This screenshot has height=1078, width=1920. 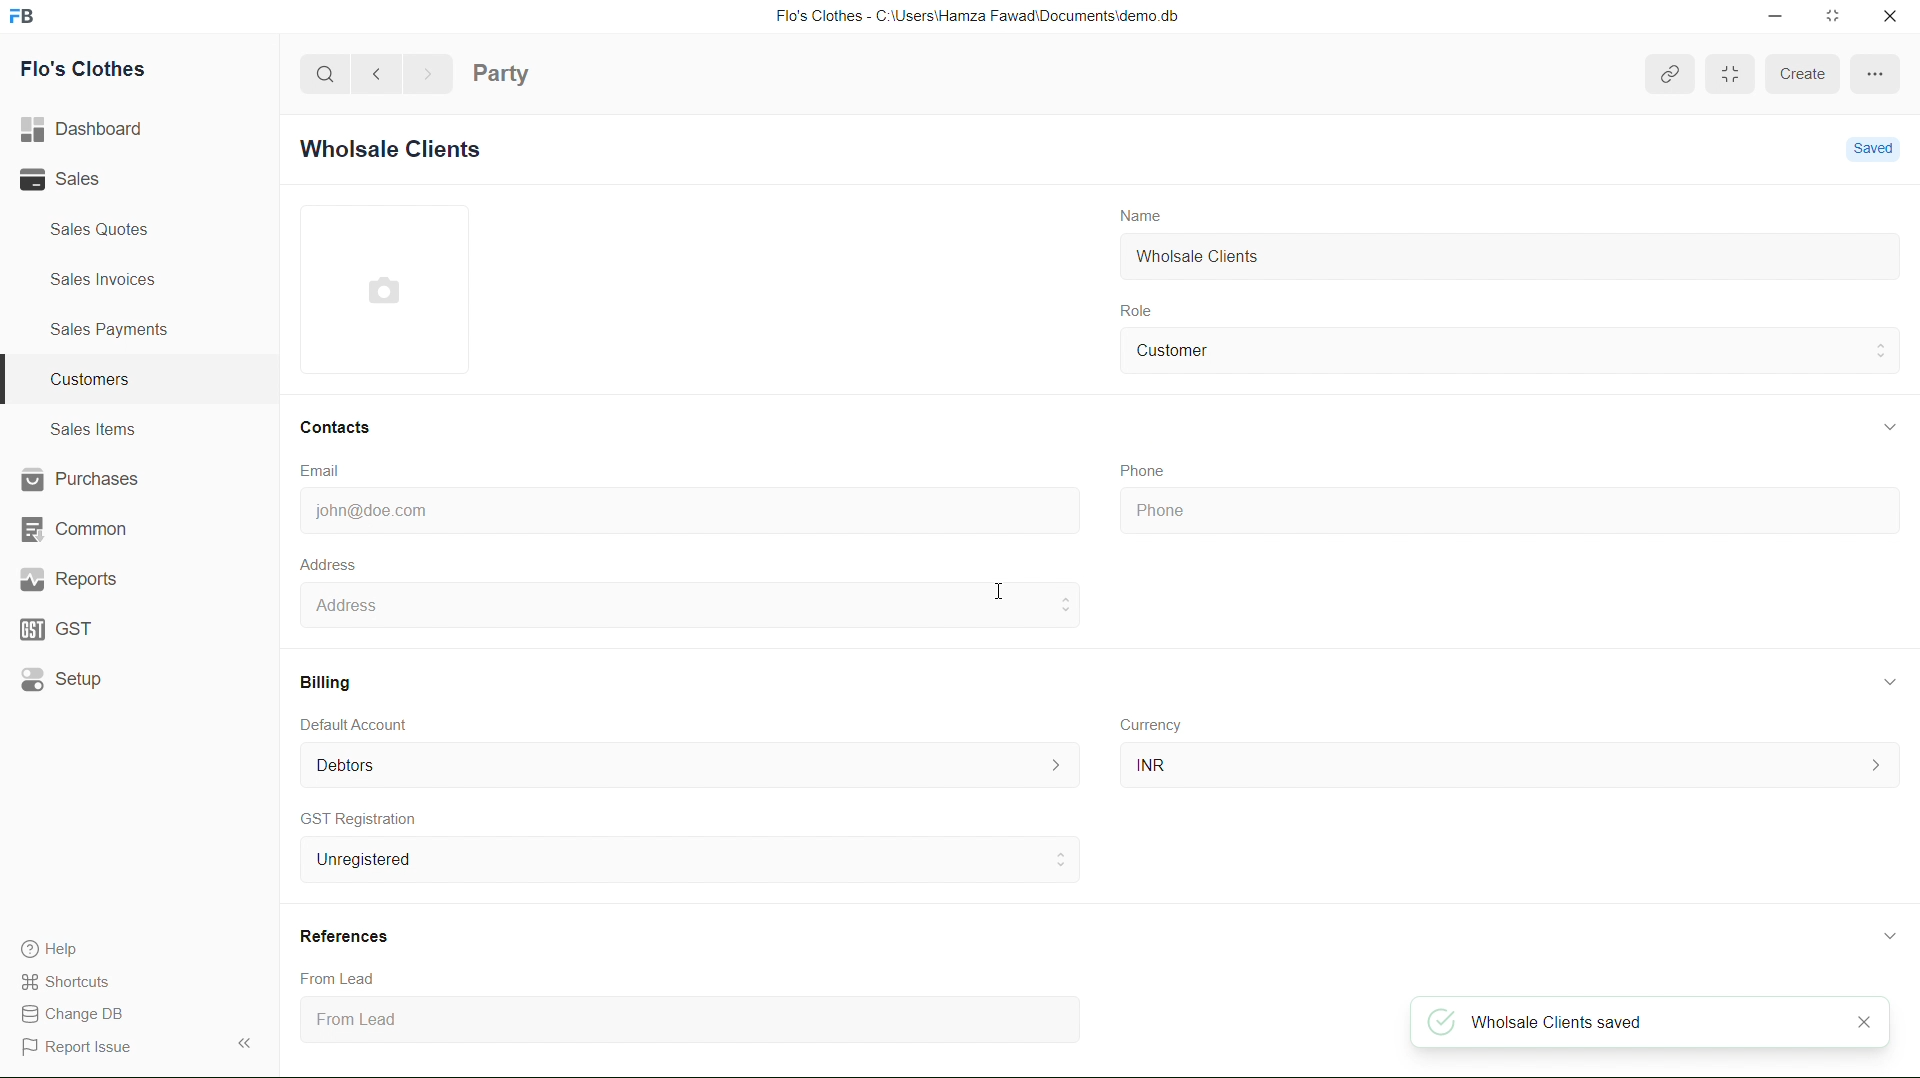 I want to click on References, so click(x=347, y=936).